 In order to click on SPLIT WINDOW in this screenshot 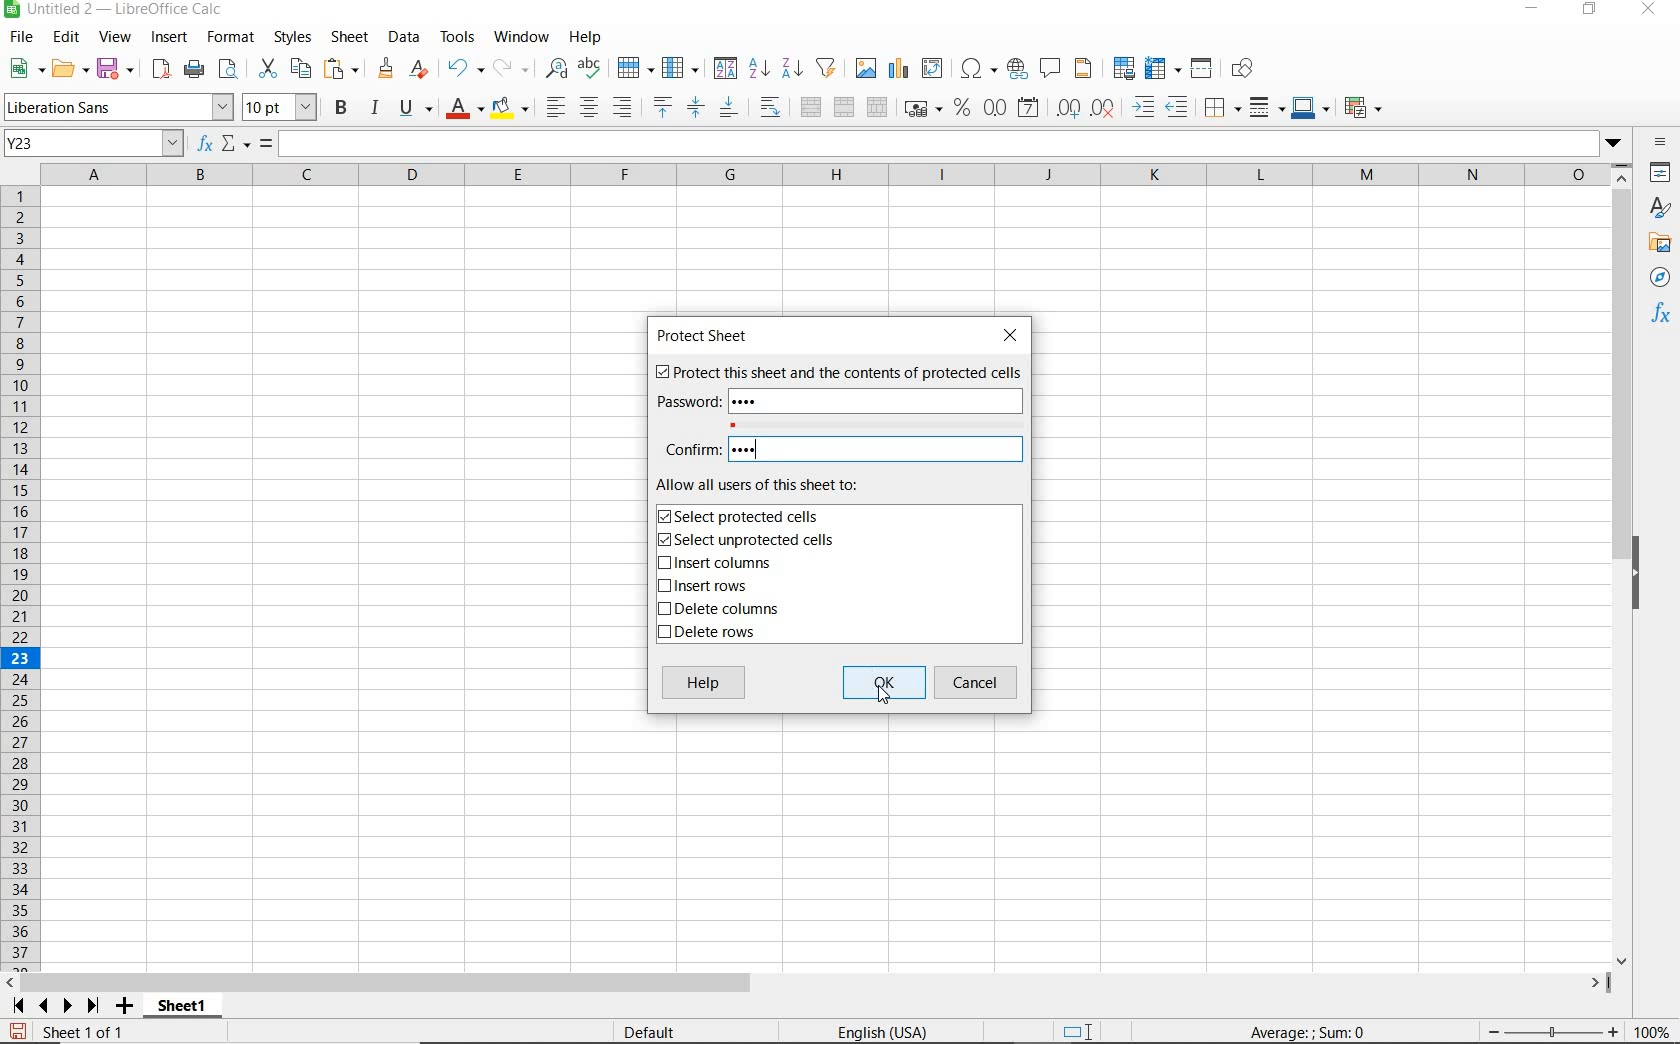, I will do `click(1204, 67)`.